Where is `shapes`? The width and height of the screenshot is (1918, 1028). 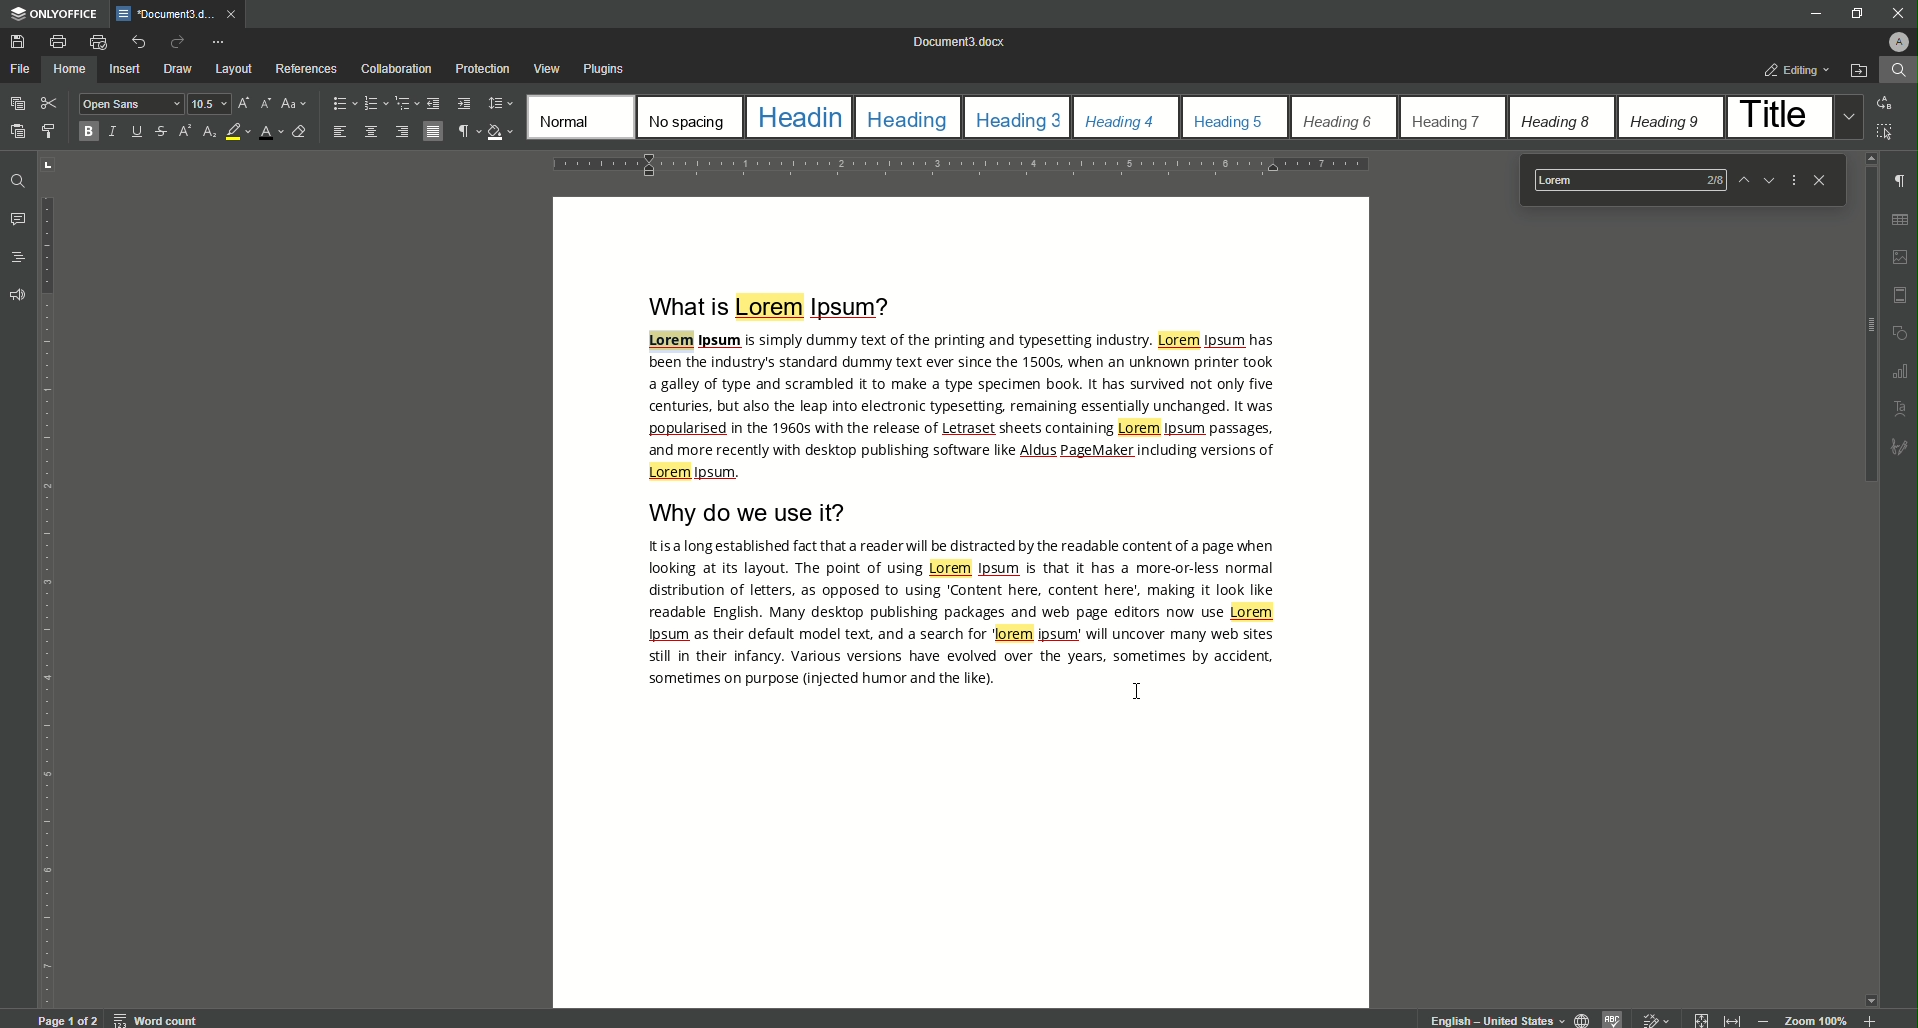 shapes is located at coordinates (1901, 330).